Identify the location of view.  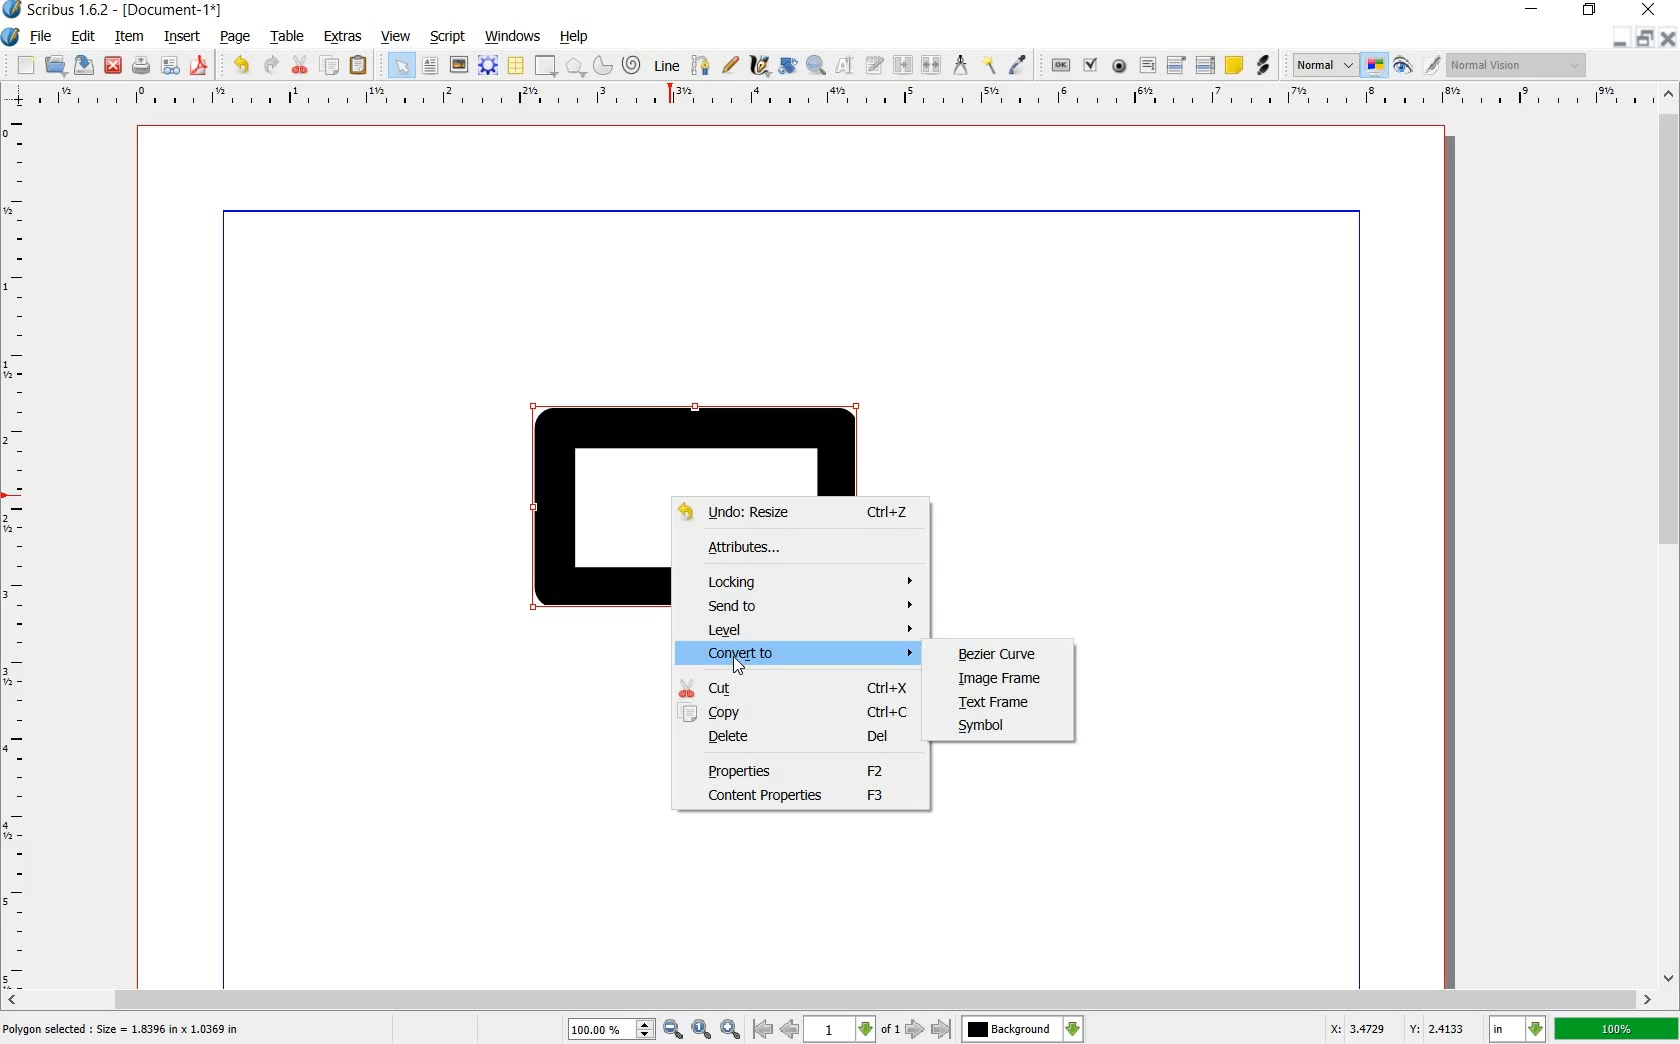
(396, 38).